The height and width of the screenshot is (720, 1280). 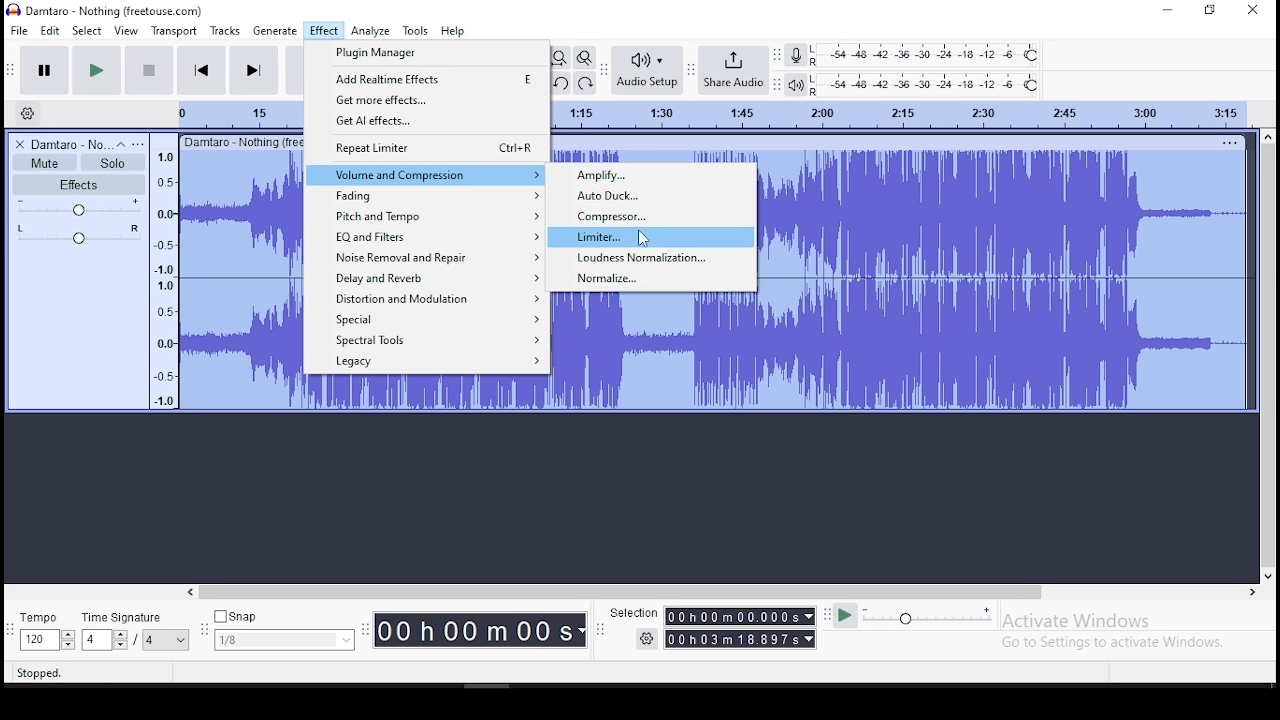 I want to click on stopped, so click(x=39, y=673).